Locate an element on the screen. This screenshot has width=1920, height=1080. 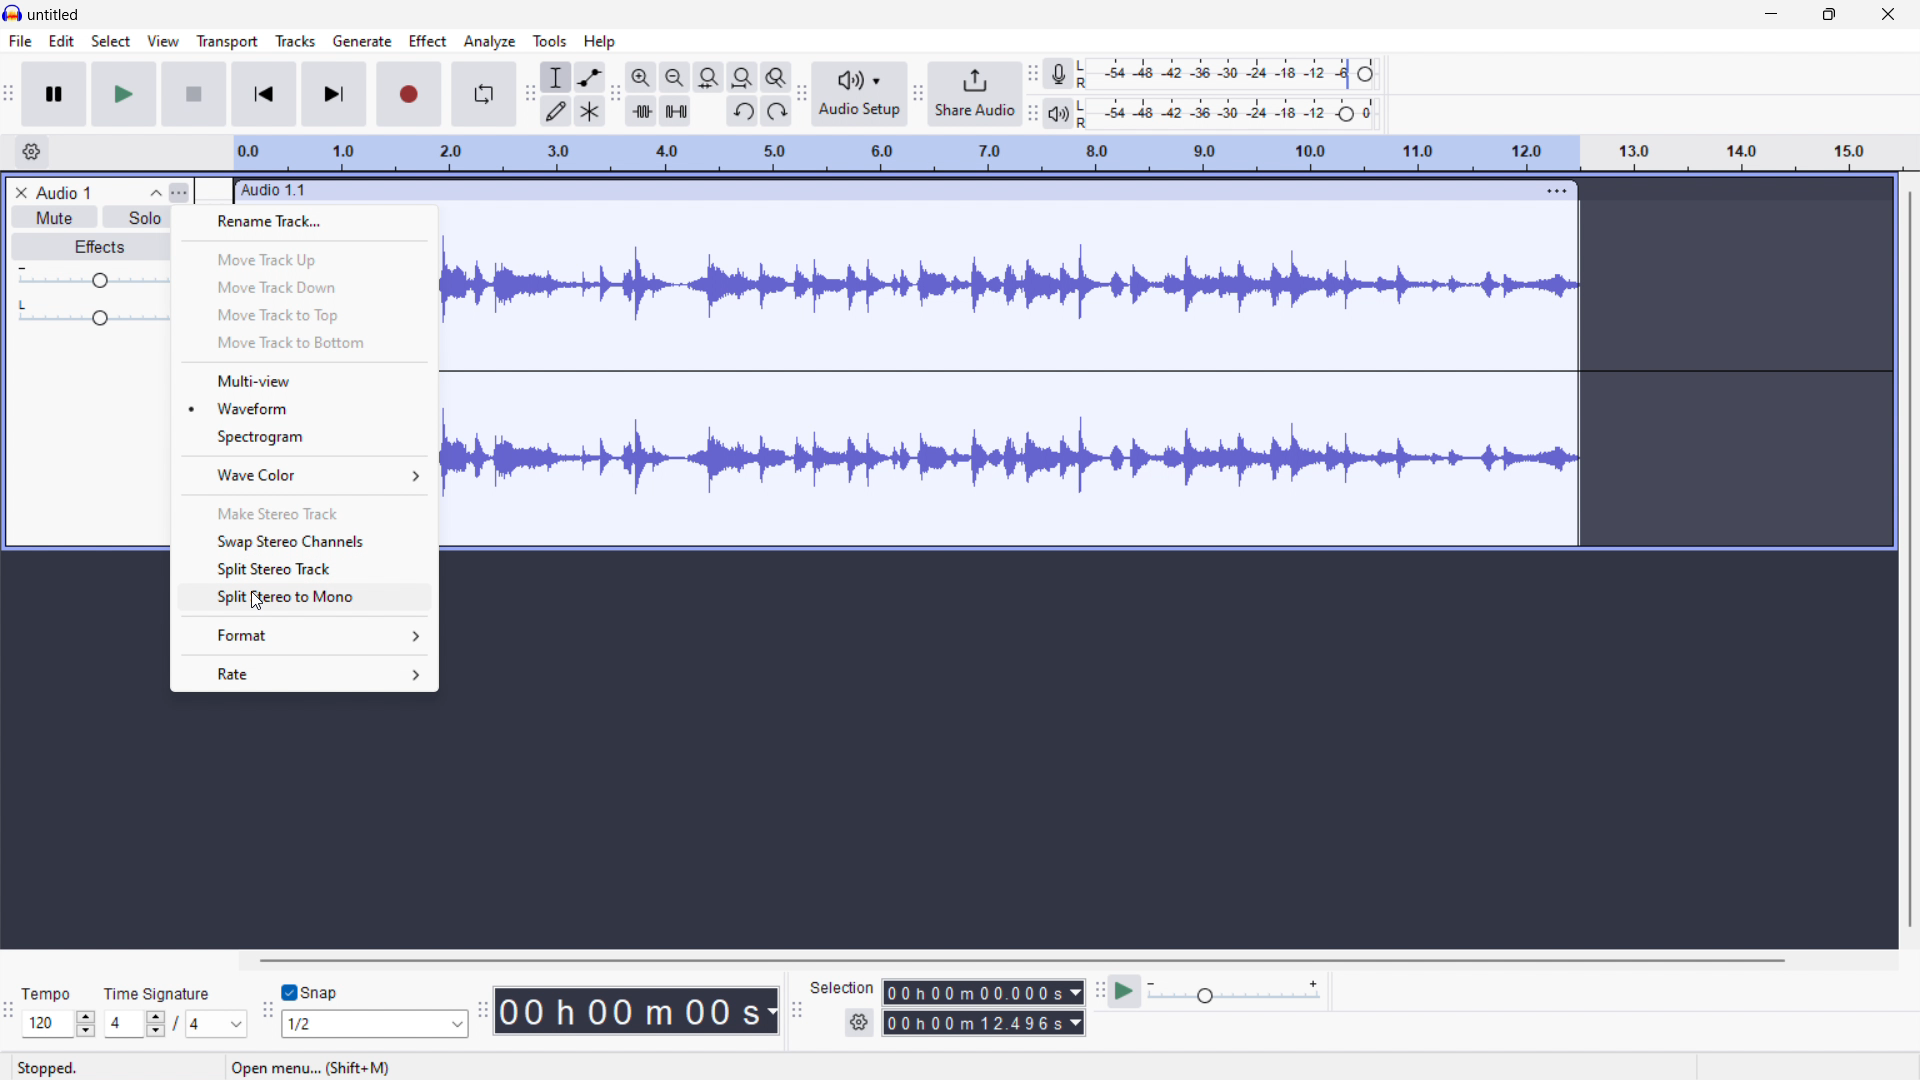
Stopped is located at coordinates (50, 1068).